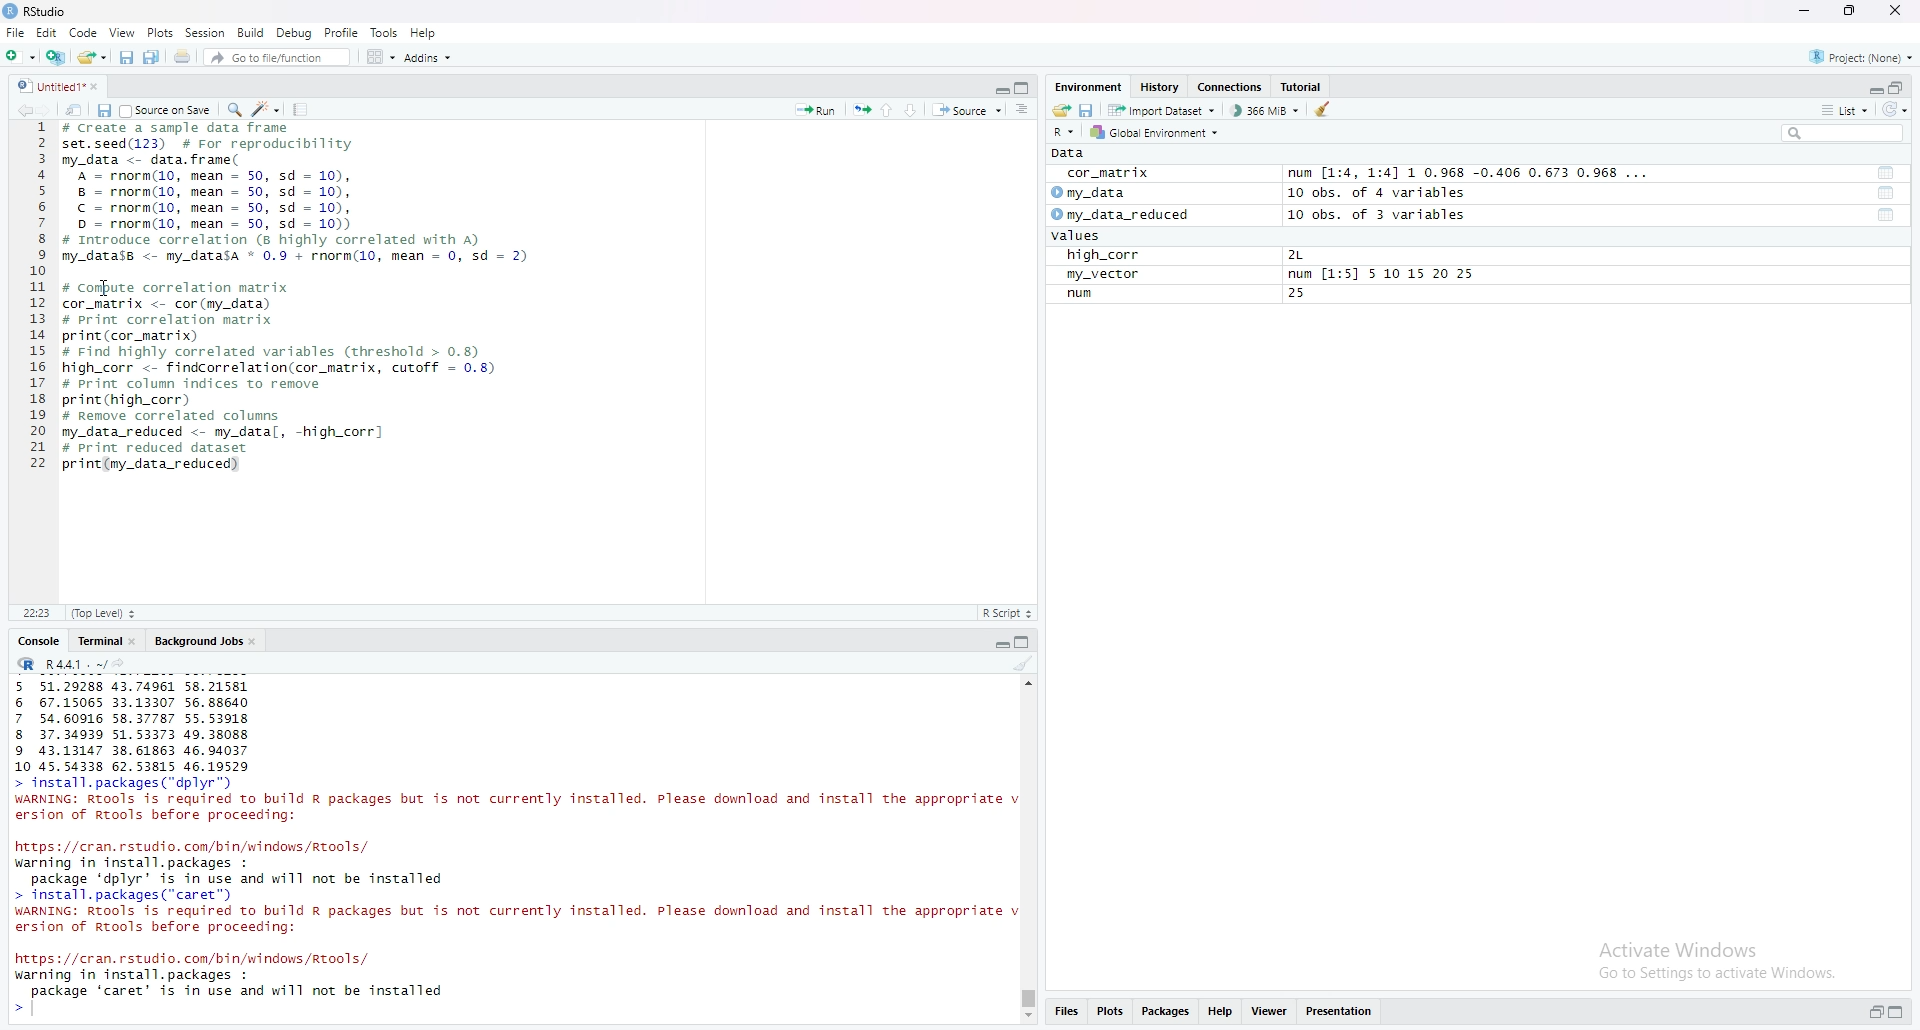 The height and width of the screenshot is (1030, 1920). I want to click on share, so click(1062, 110).